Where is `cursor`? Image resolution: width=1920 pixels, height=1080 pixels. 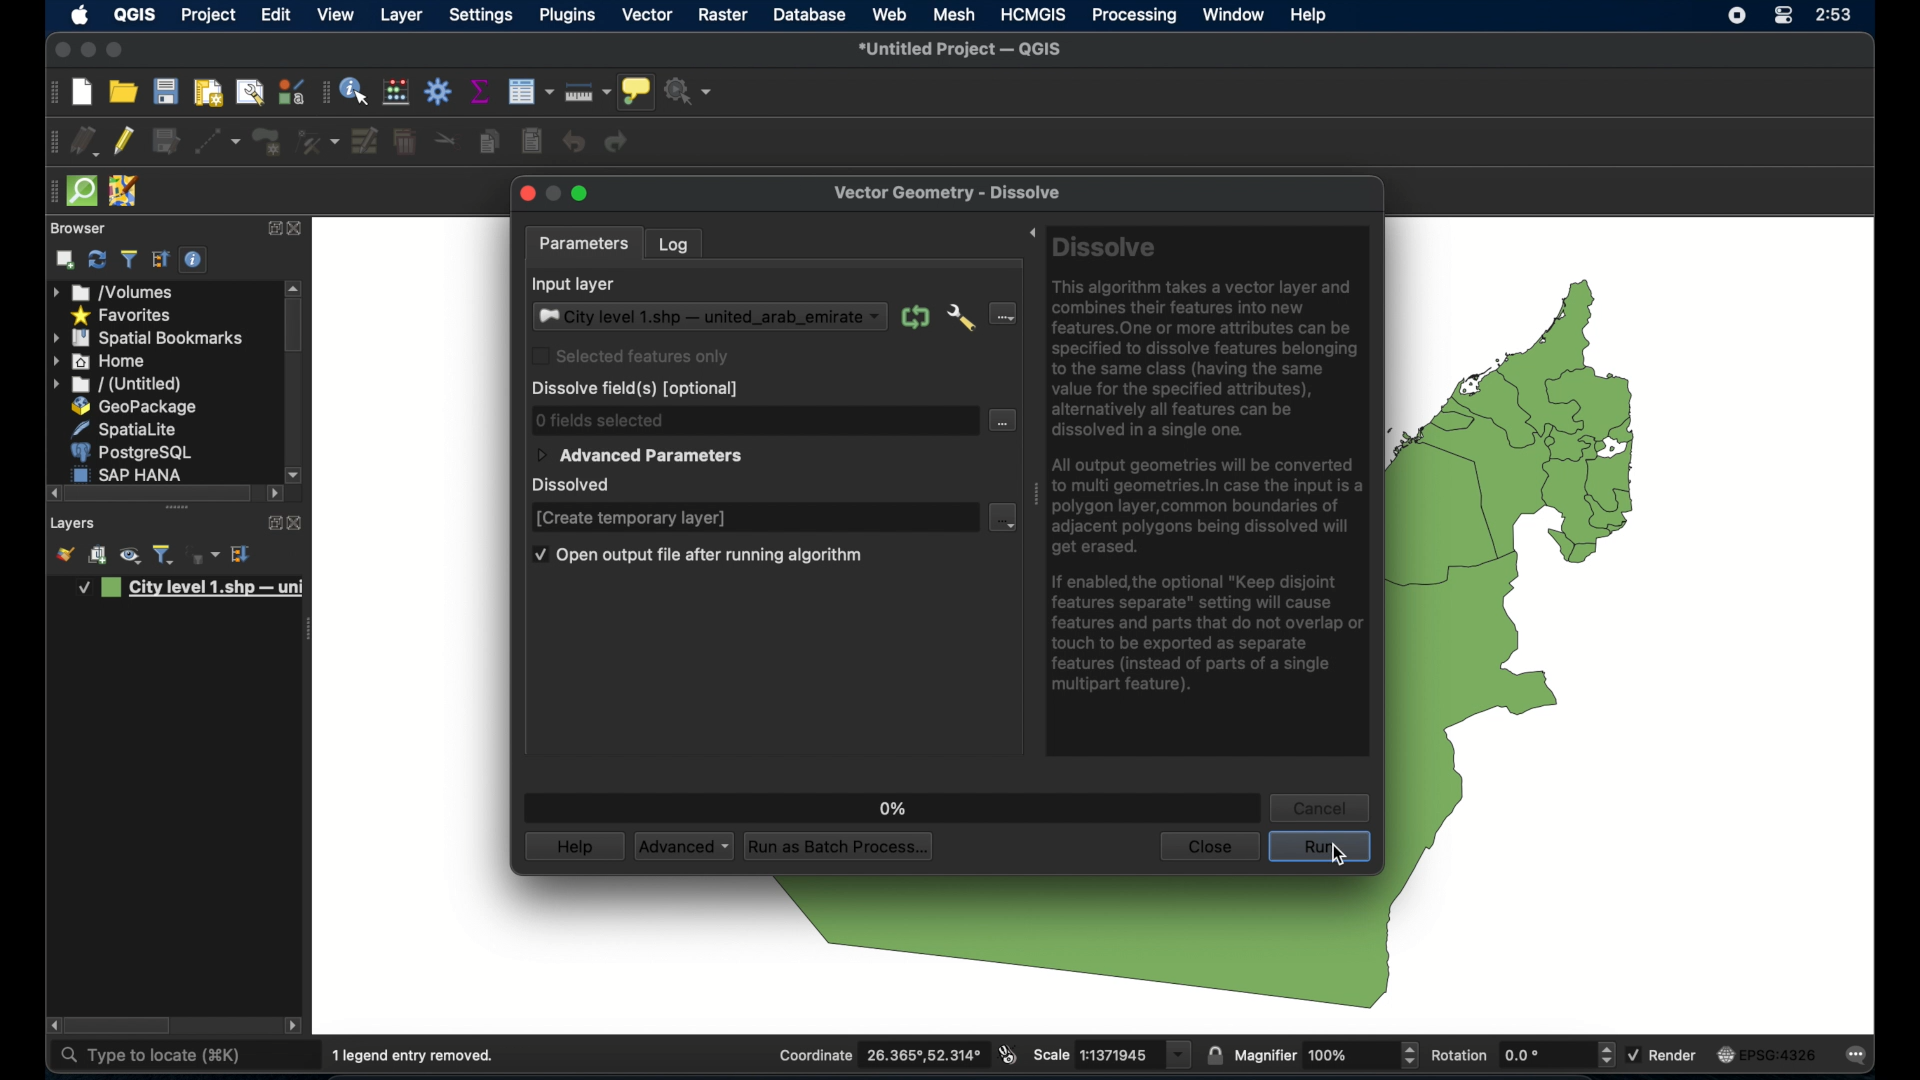 cursor is located at coordinates (1345, 861).